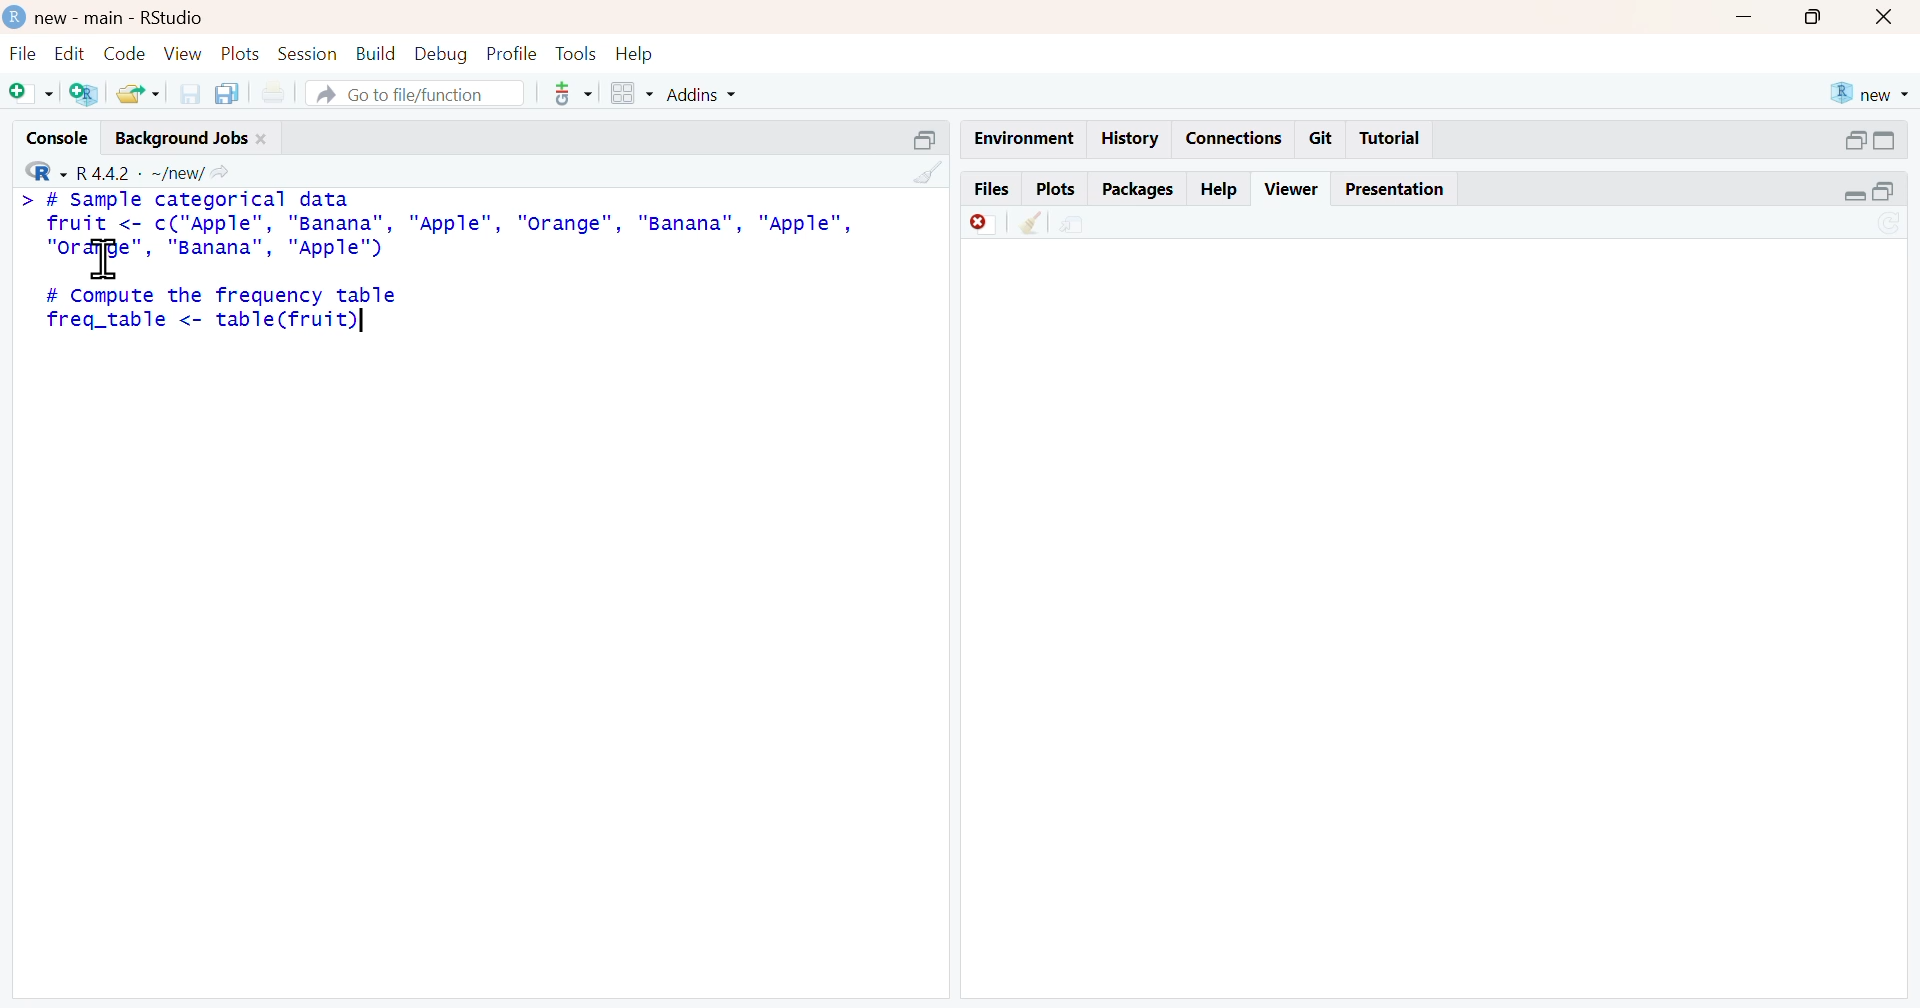 Image resolution: width=1920 pixels, height=1008 pixels. What do you see at coordinates (575, 52) in the screenshot?
I see `tools` at bounding box center [575, 52].